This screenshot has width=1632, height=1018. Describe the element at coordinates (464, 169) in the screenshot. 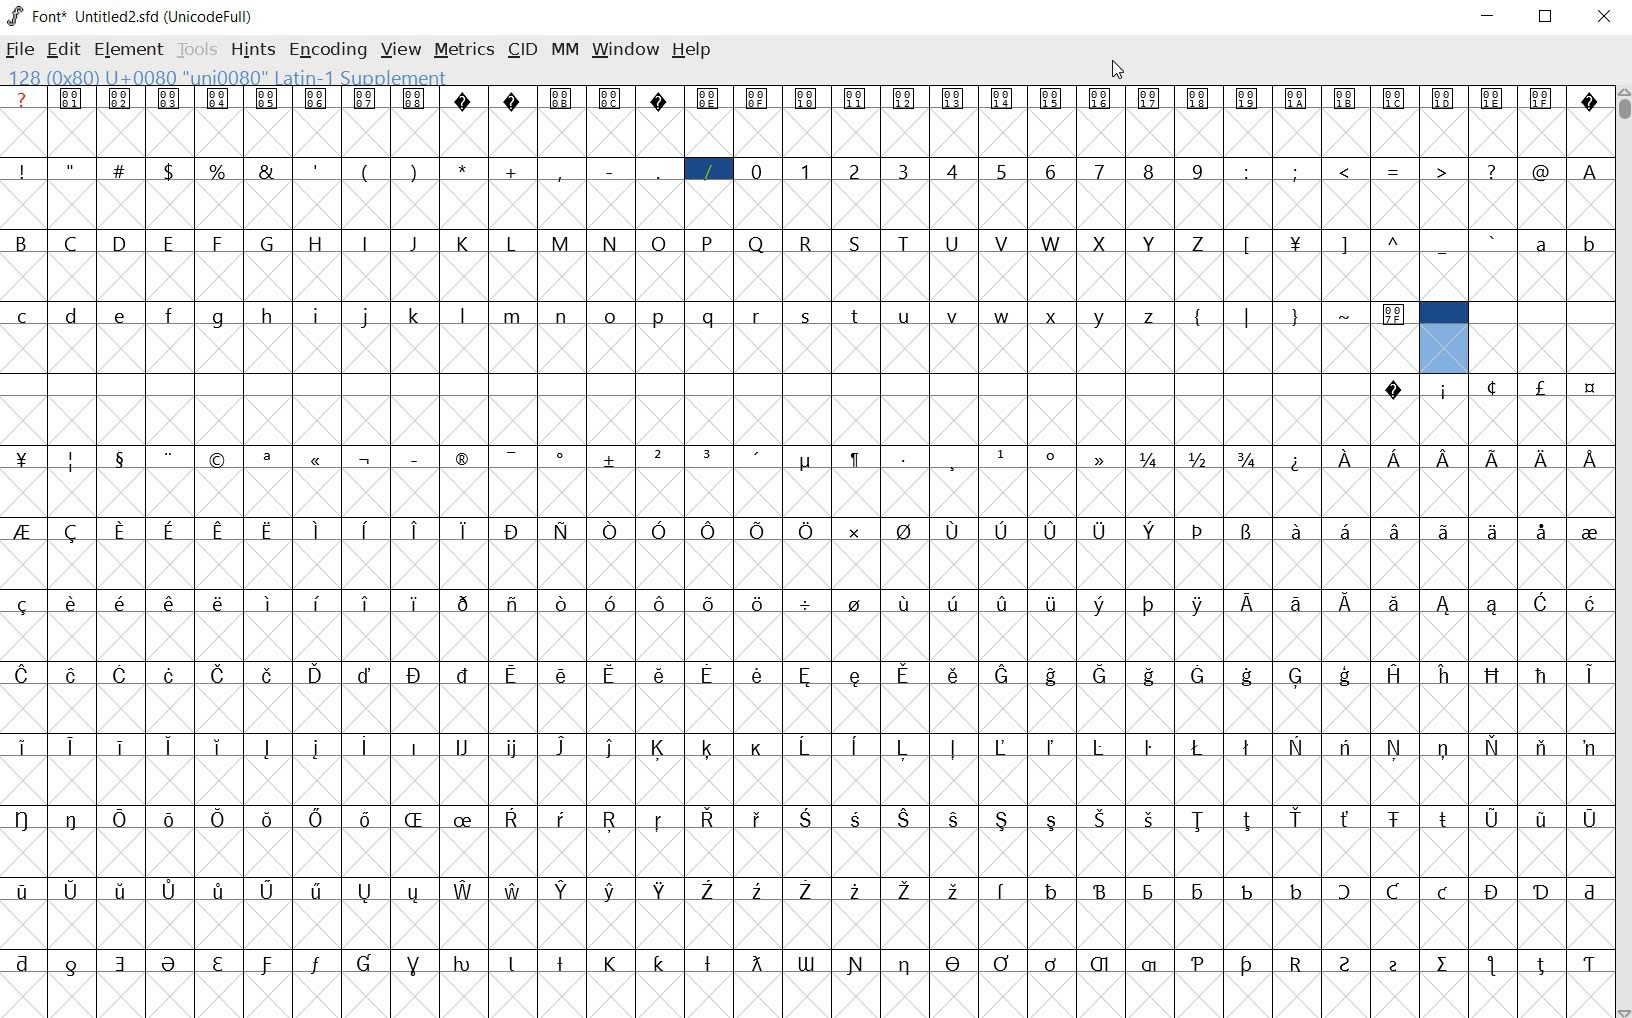

I see `*` at that location.